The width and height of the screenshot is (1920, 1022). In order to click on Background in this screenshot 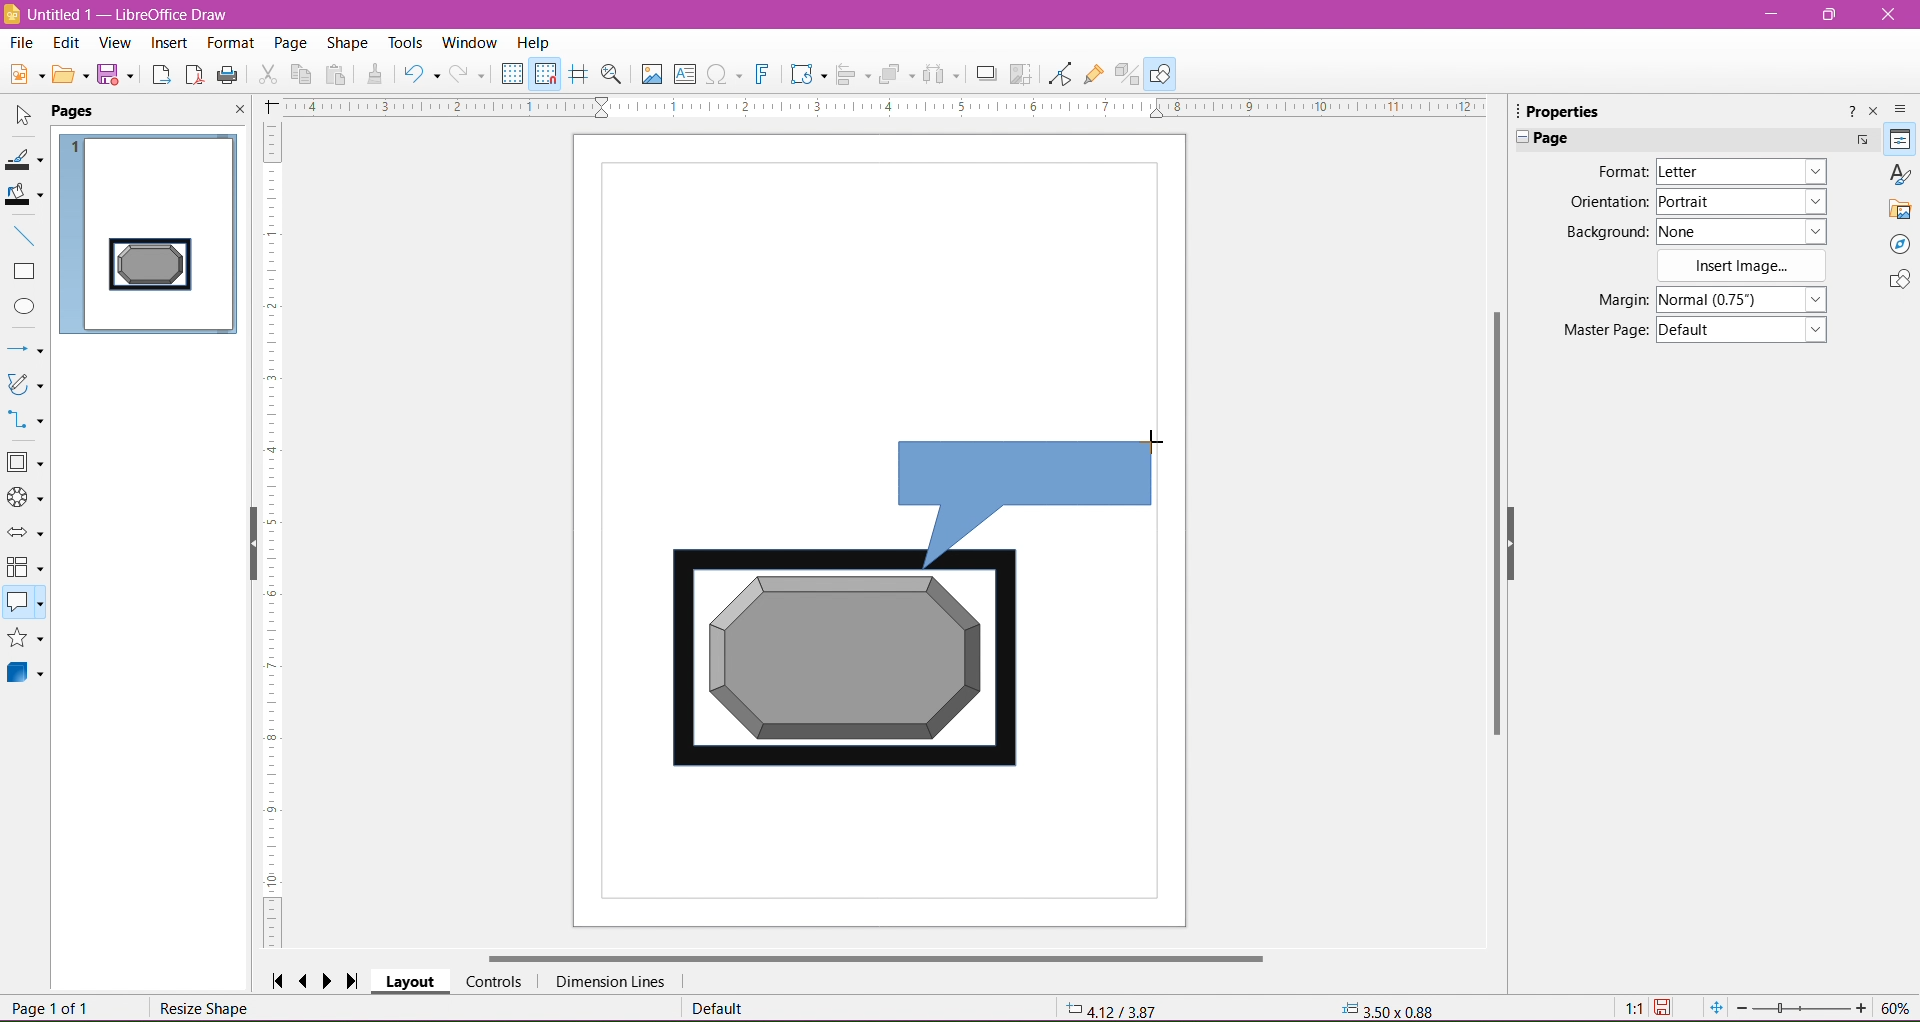, I will do `click(1603, 232)`.